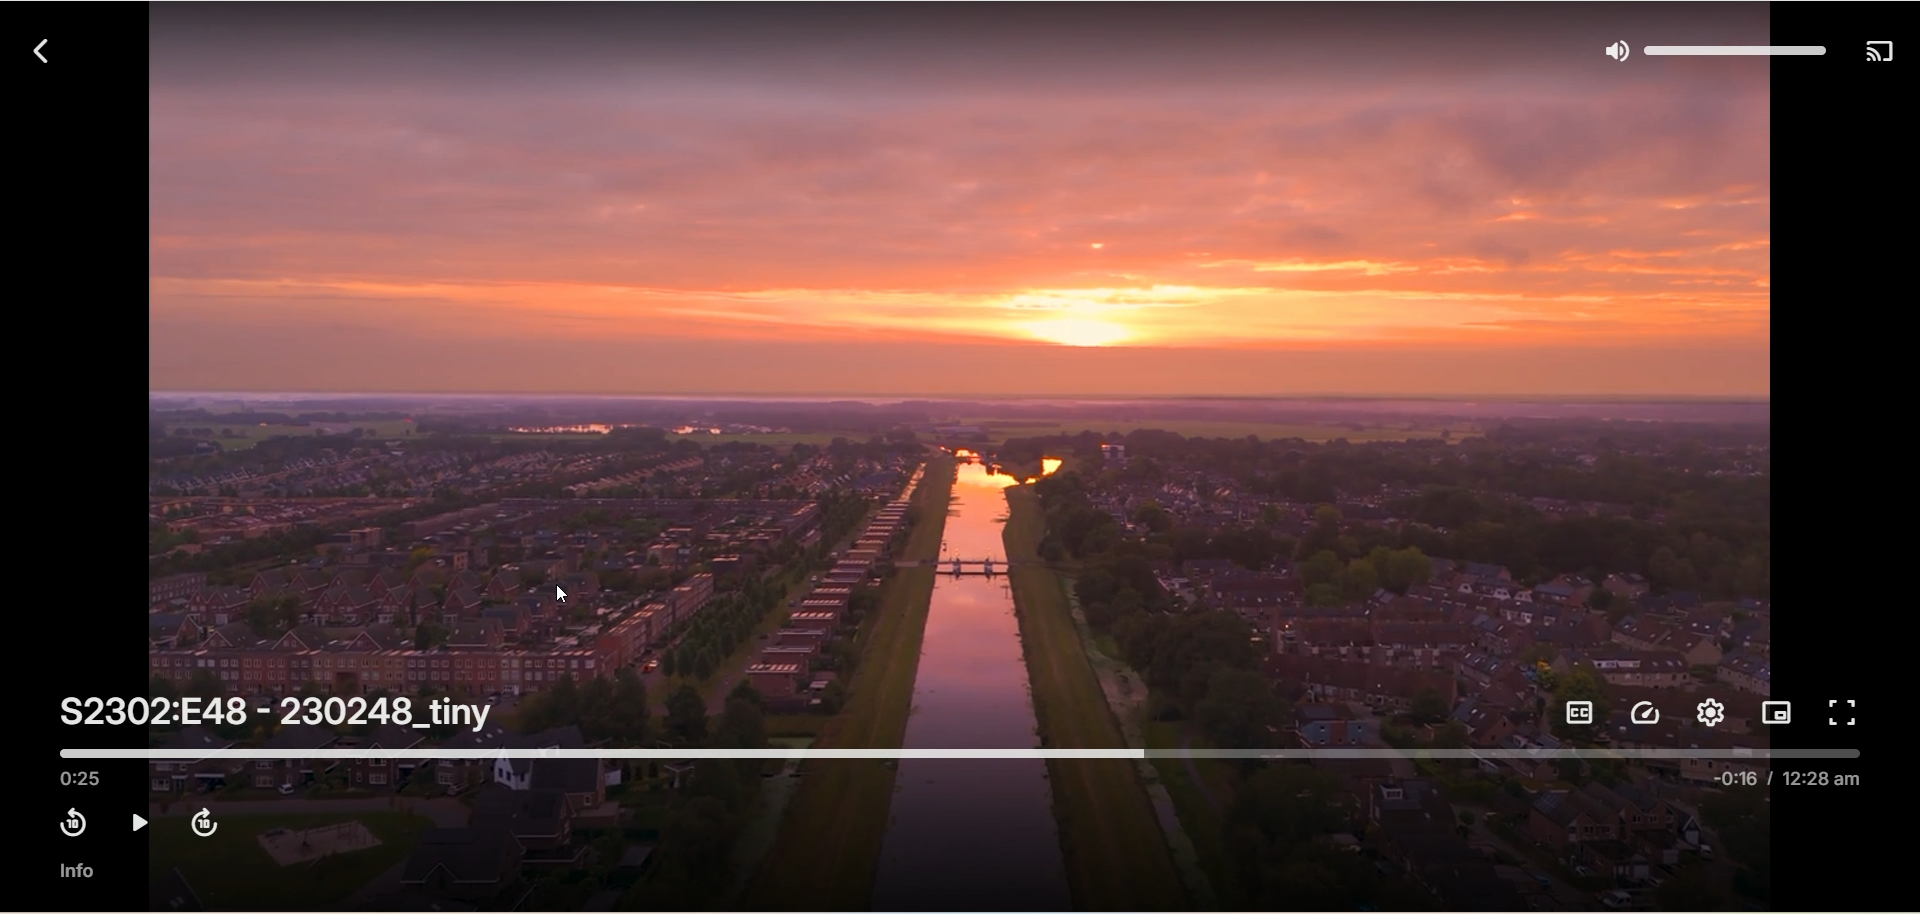 The width and height of the screenshot is (1920, 914). Describe the element at coordinates (1880, 54) in the screenshot. I see `play on another device` at that location.